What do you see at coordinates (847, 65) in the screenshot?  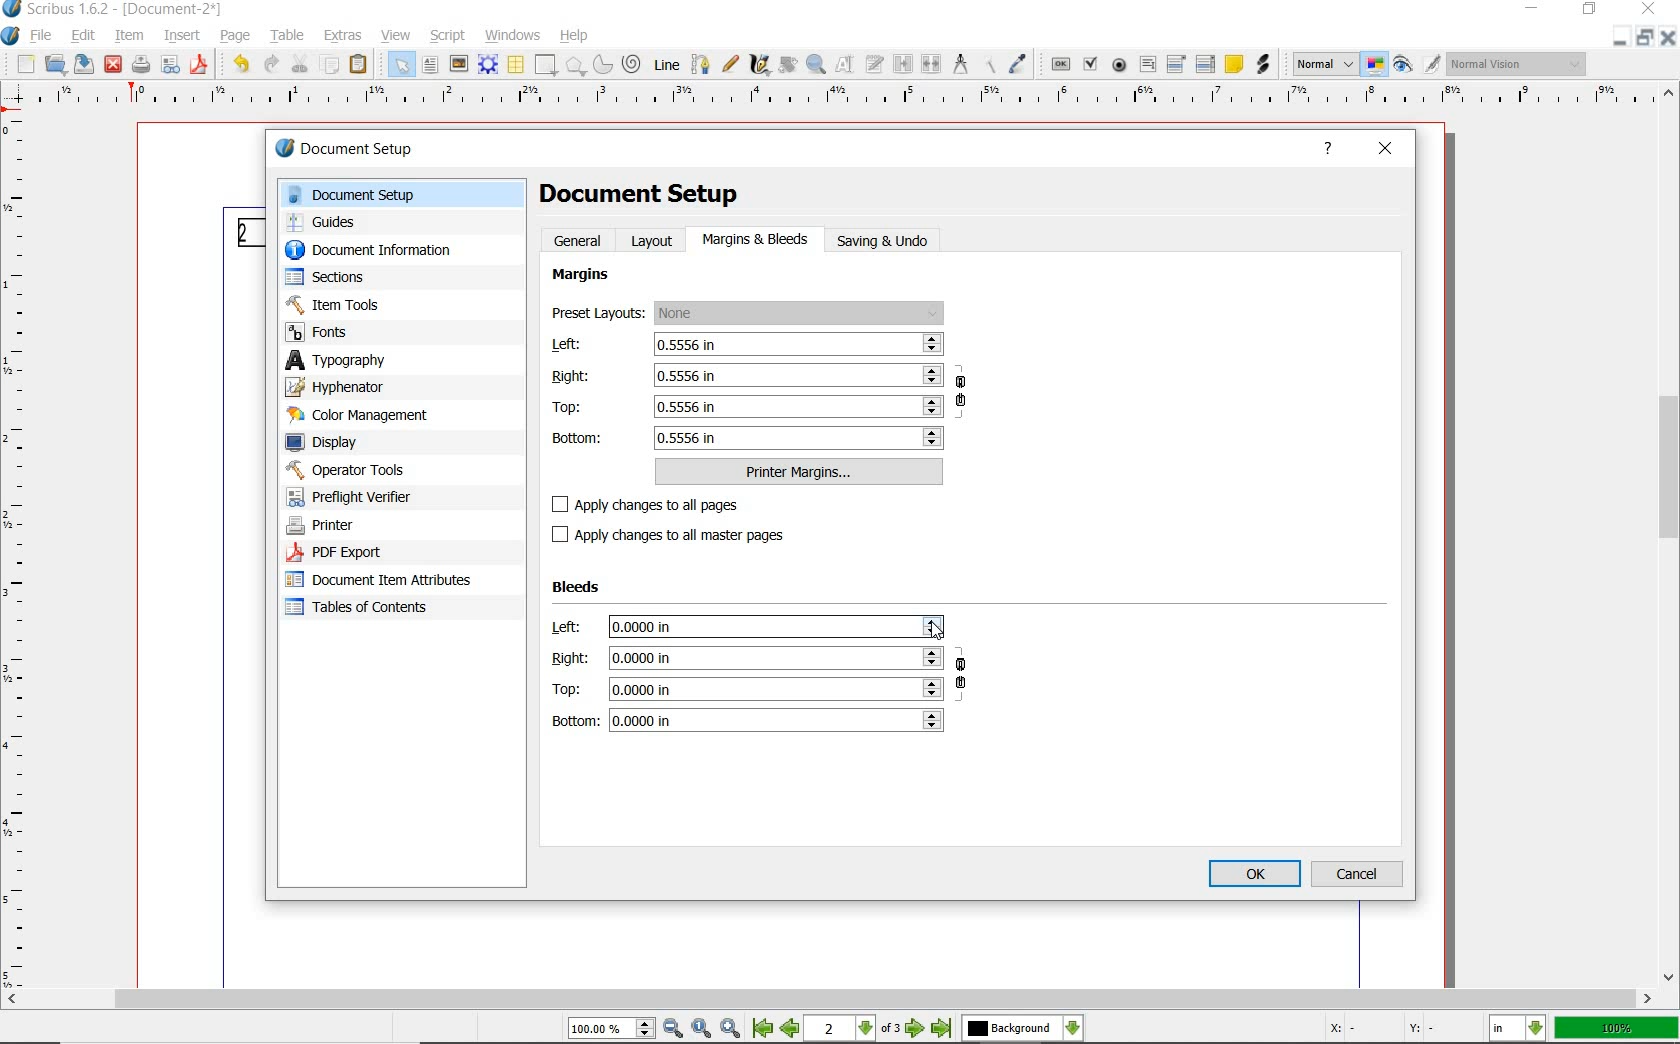 I see `edit contents of frame` at bounding box center [847, 65].